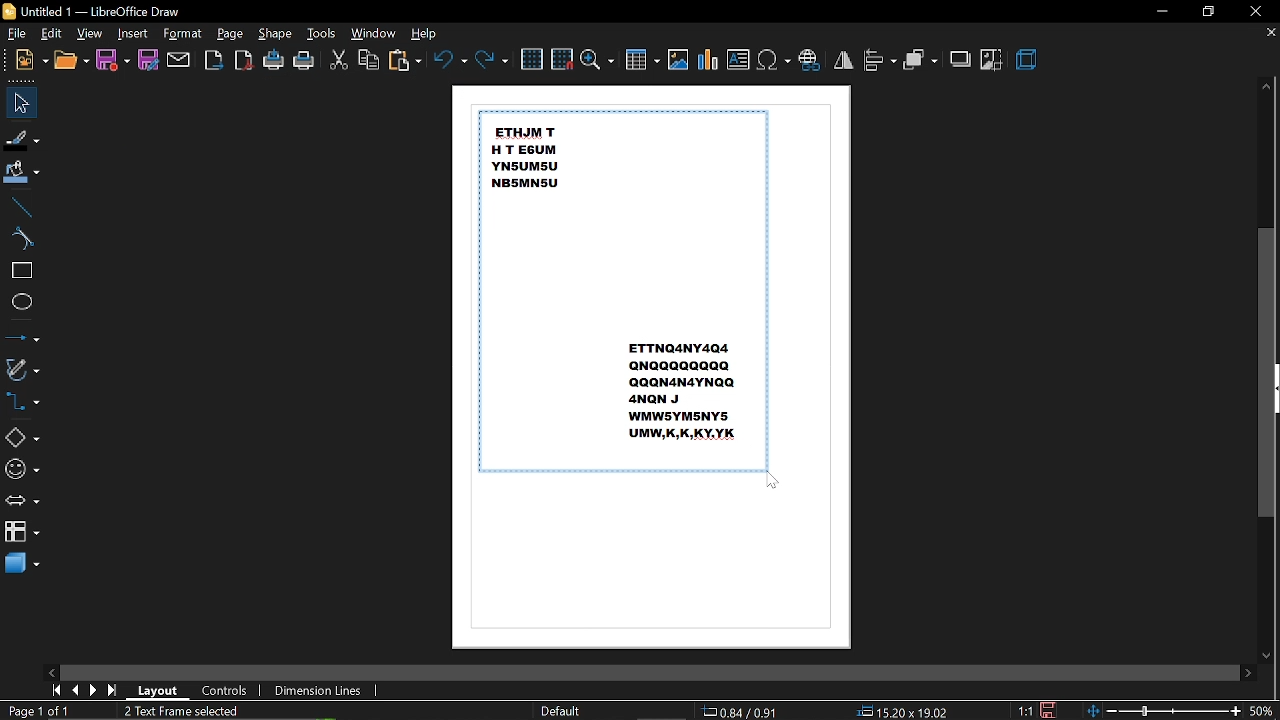 The width and height of the screenshot is (1280, 720). Describe the element at coordinates (22, 565) in the screenshot. I see `3d shapes` at that location.